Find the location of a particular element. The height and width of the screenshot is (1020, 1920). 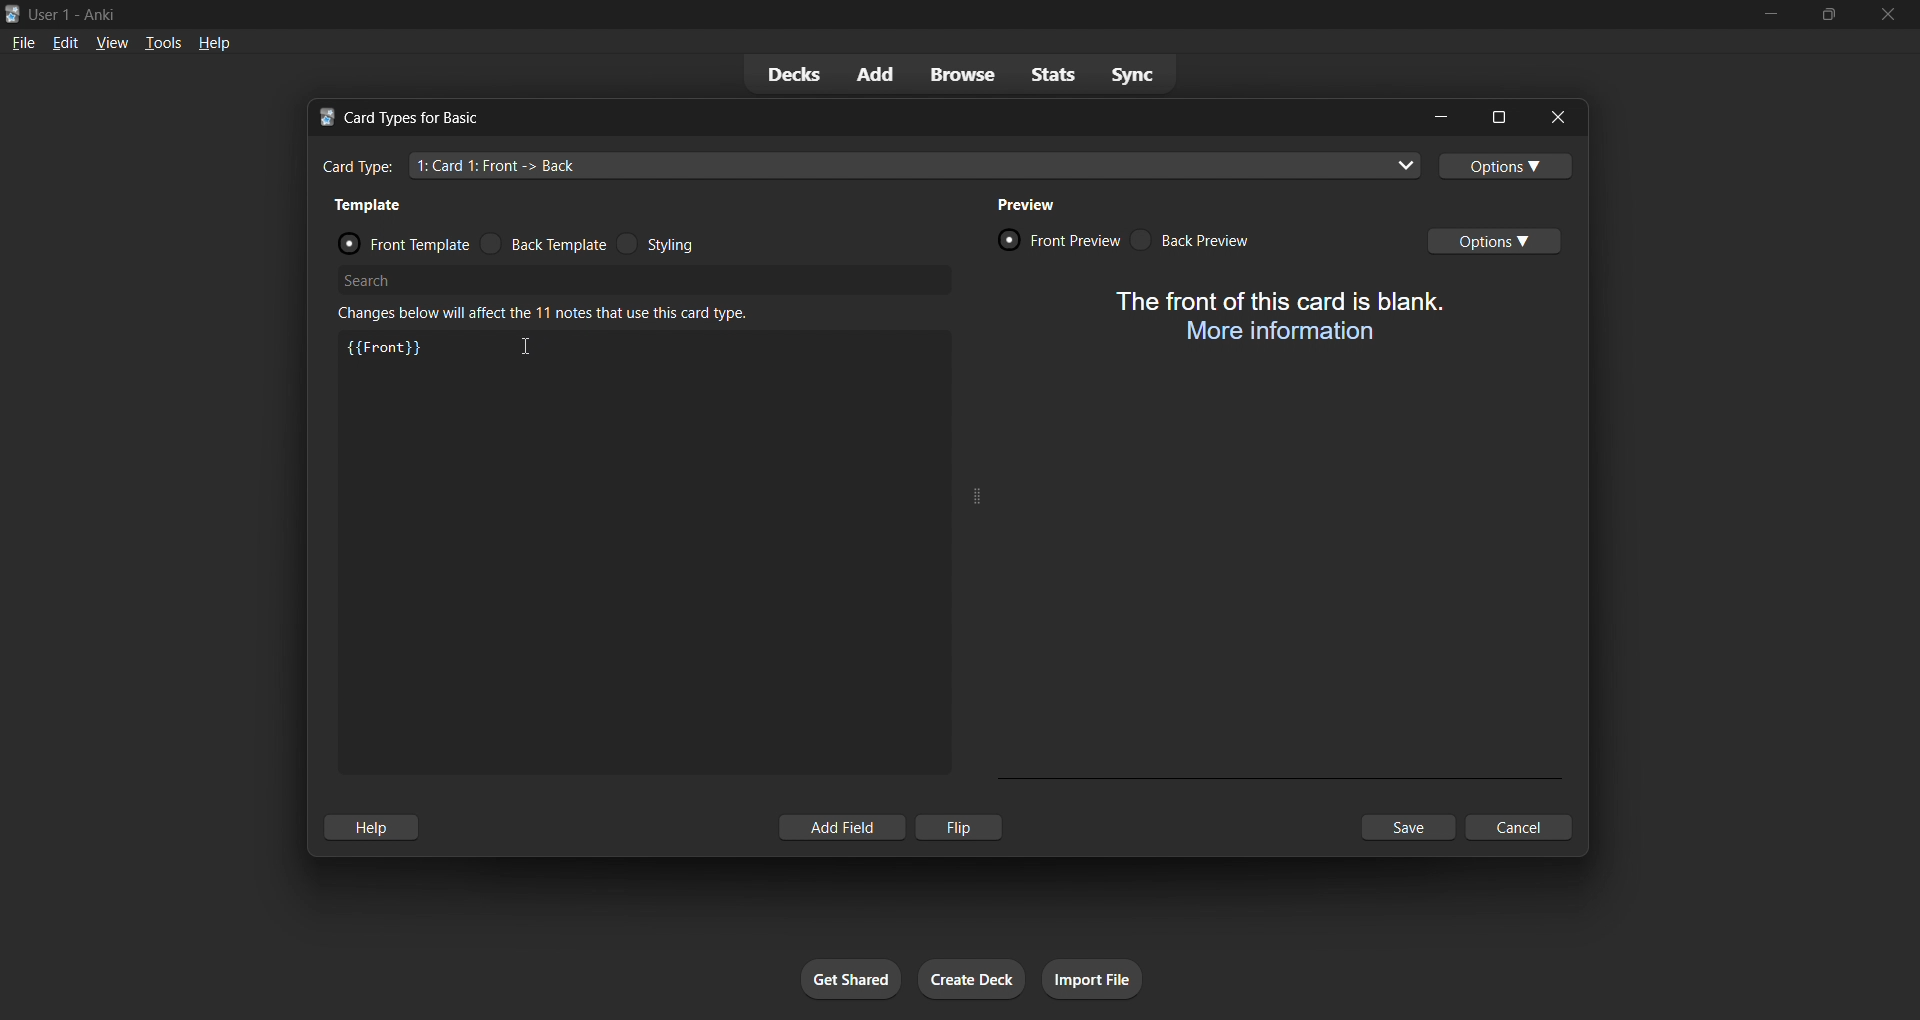

template is located at coordinates (375, 203).